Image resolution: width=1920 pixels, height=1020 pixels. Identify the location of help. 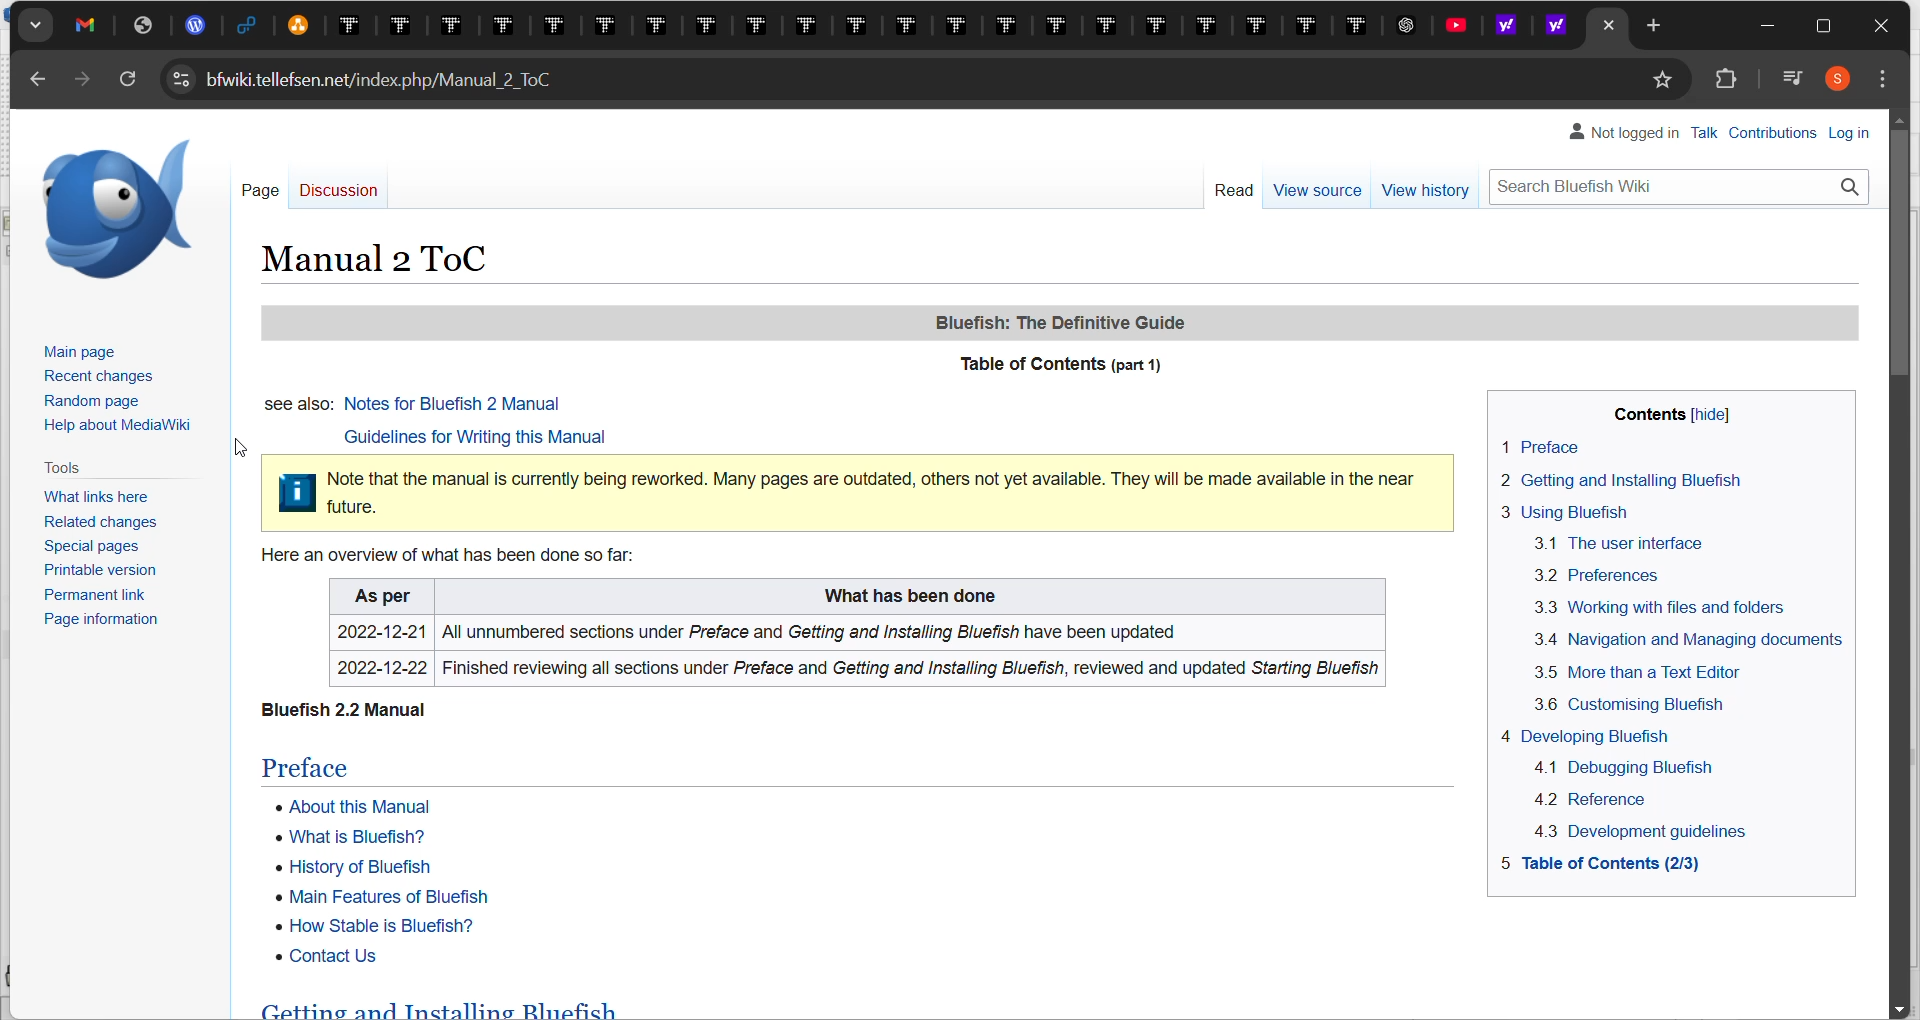
(119, 429).